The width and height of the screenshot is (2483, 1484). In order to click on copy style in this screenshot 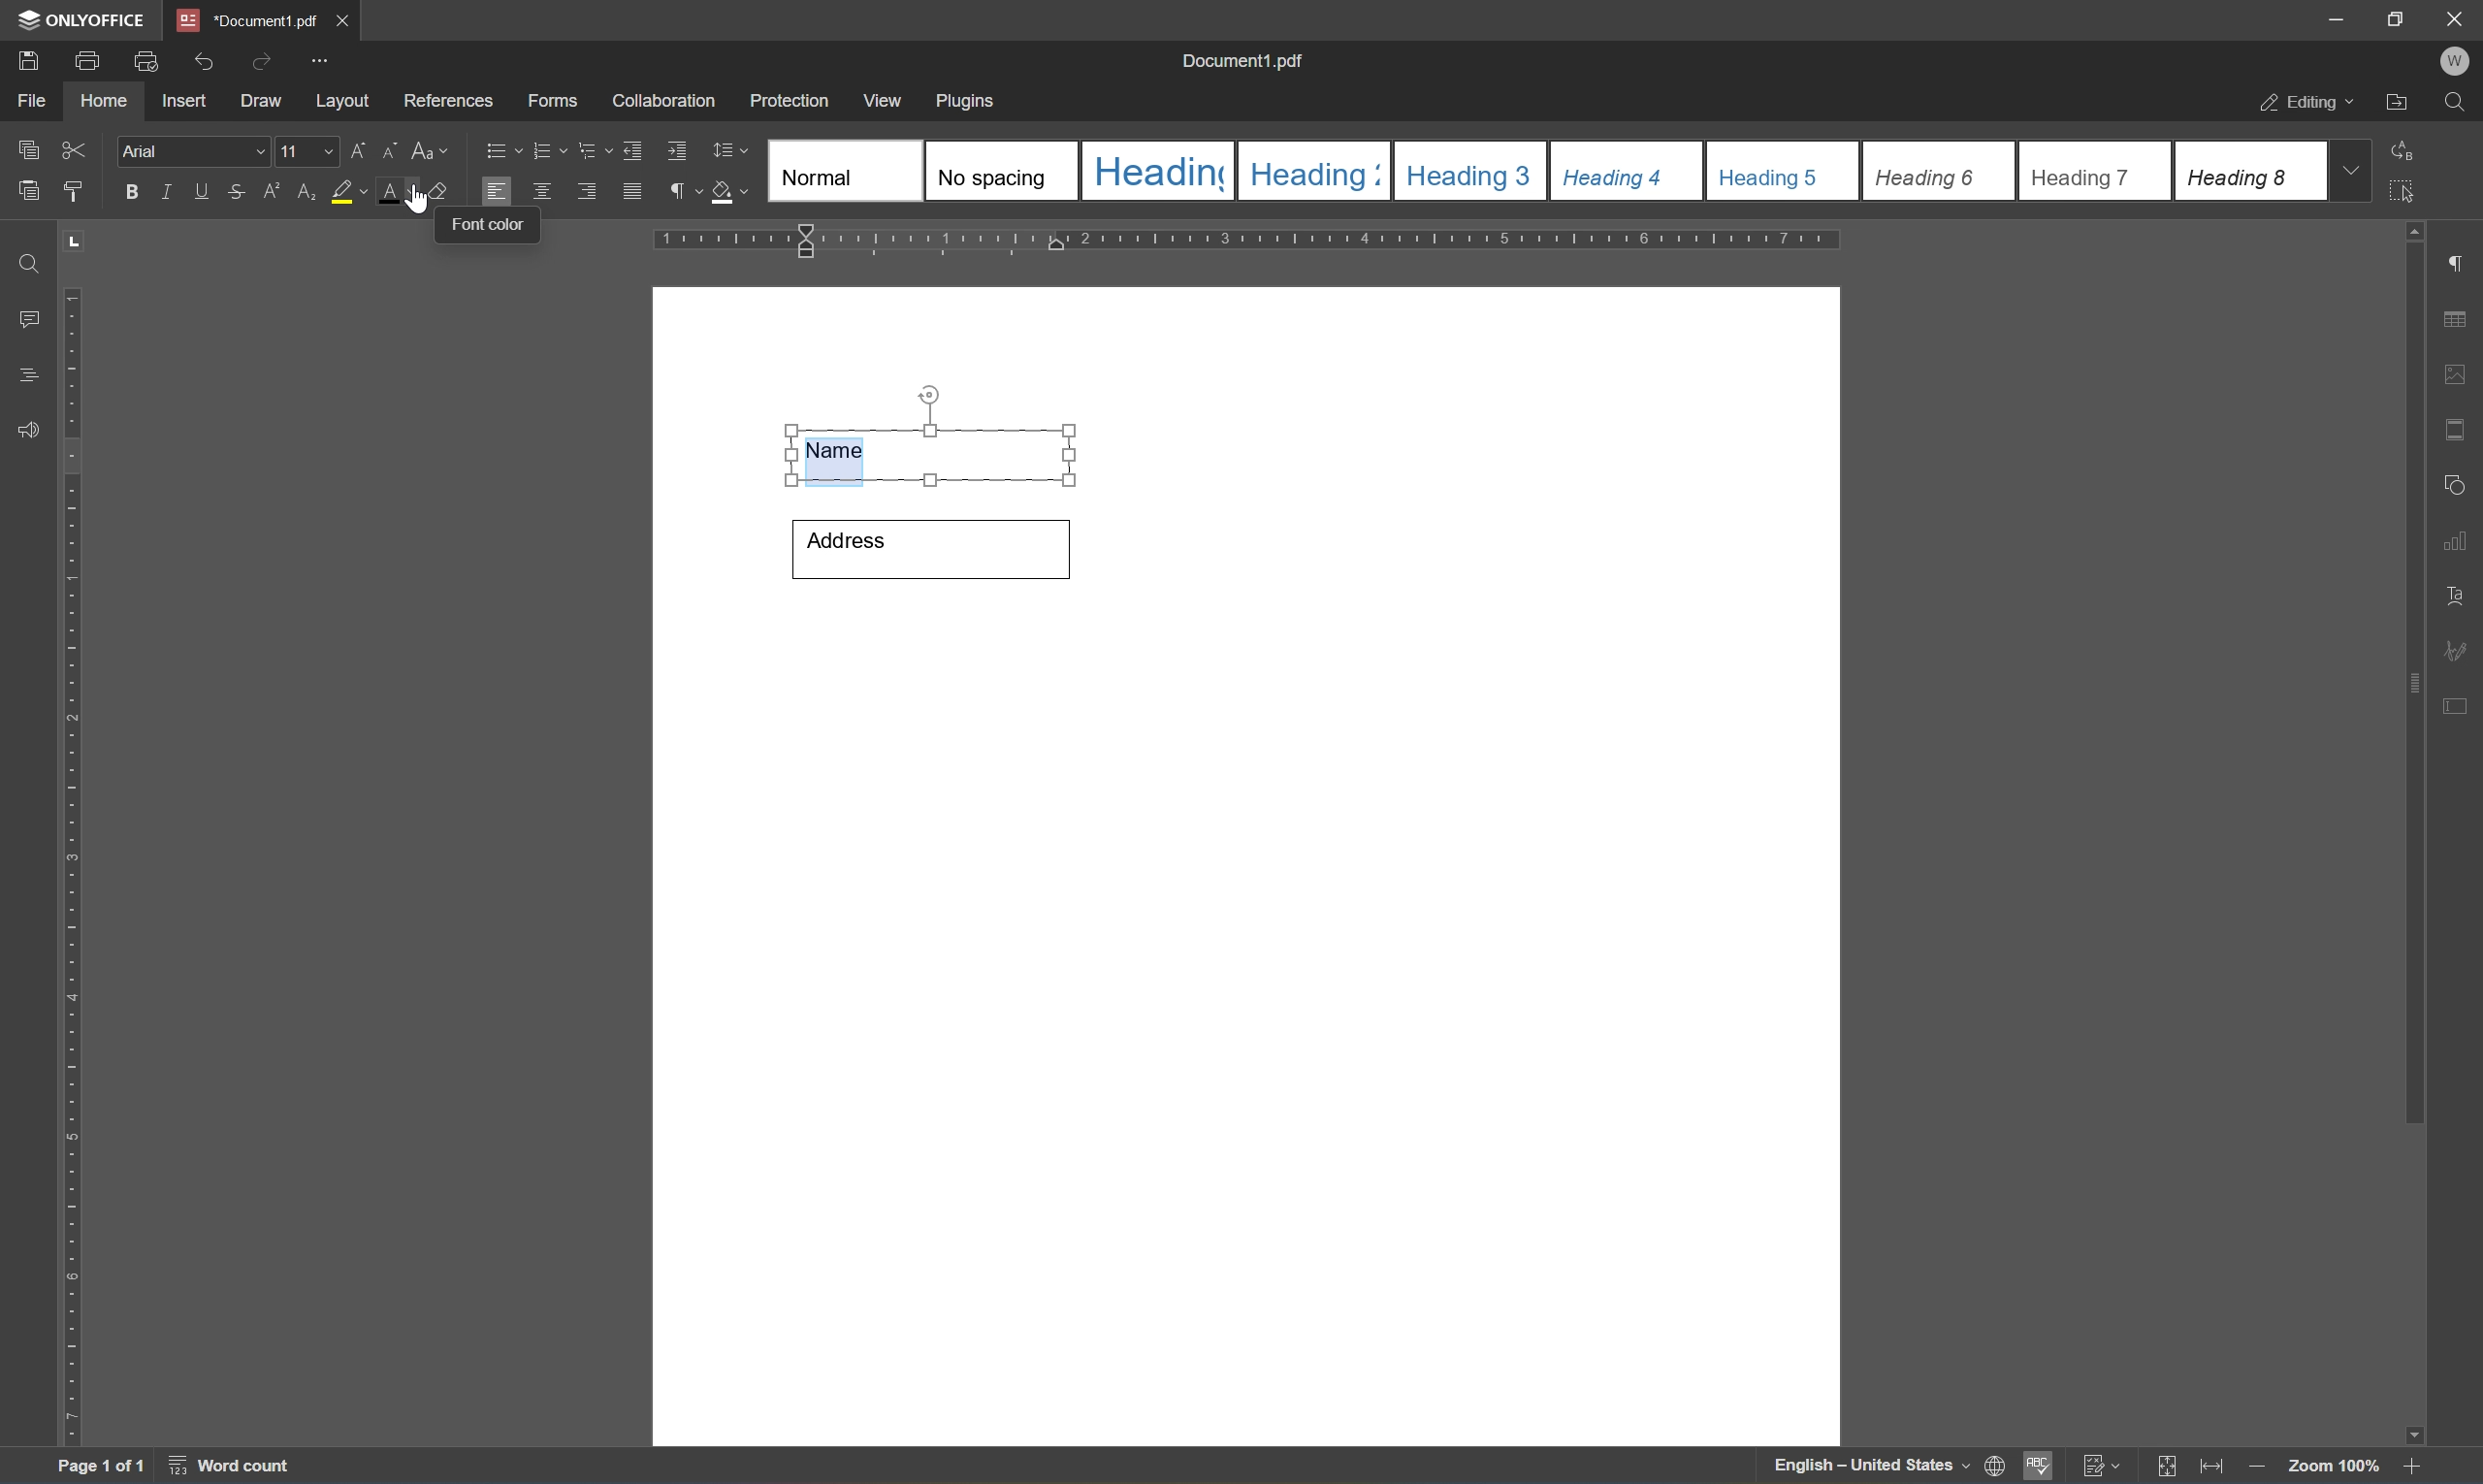, I will do `click(73, 191)`.